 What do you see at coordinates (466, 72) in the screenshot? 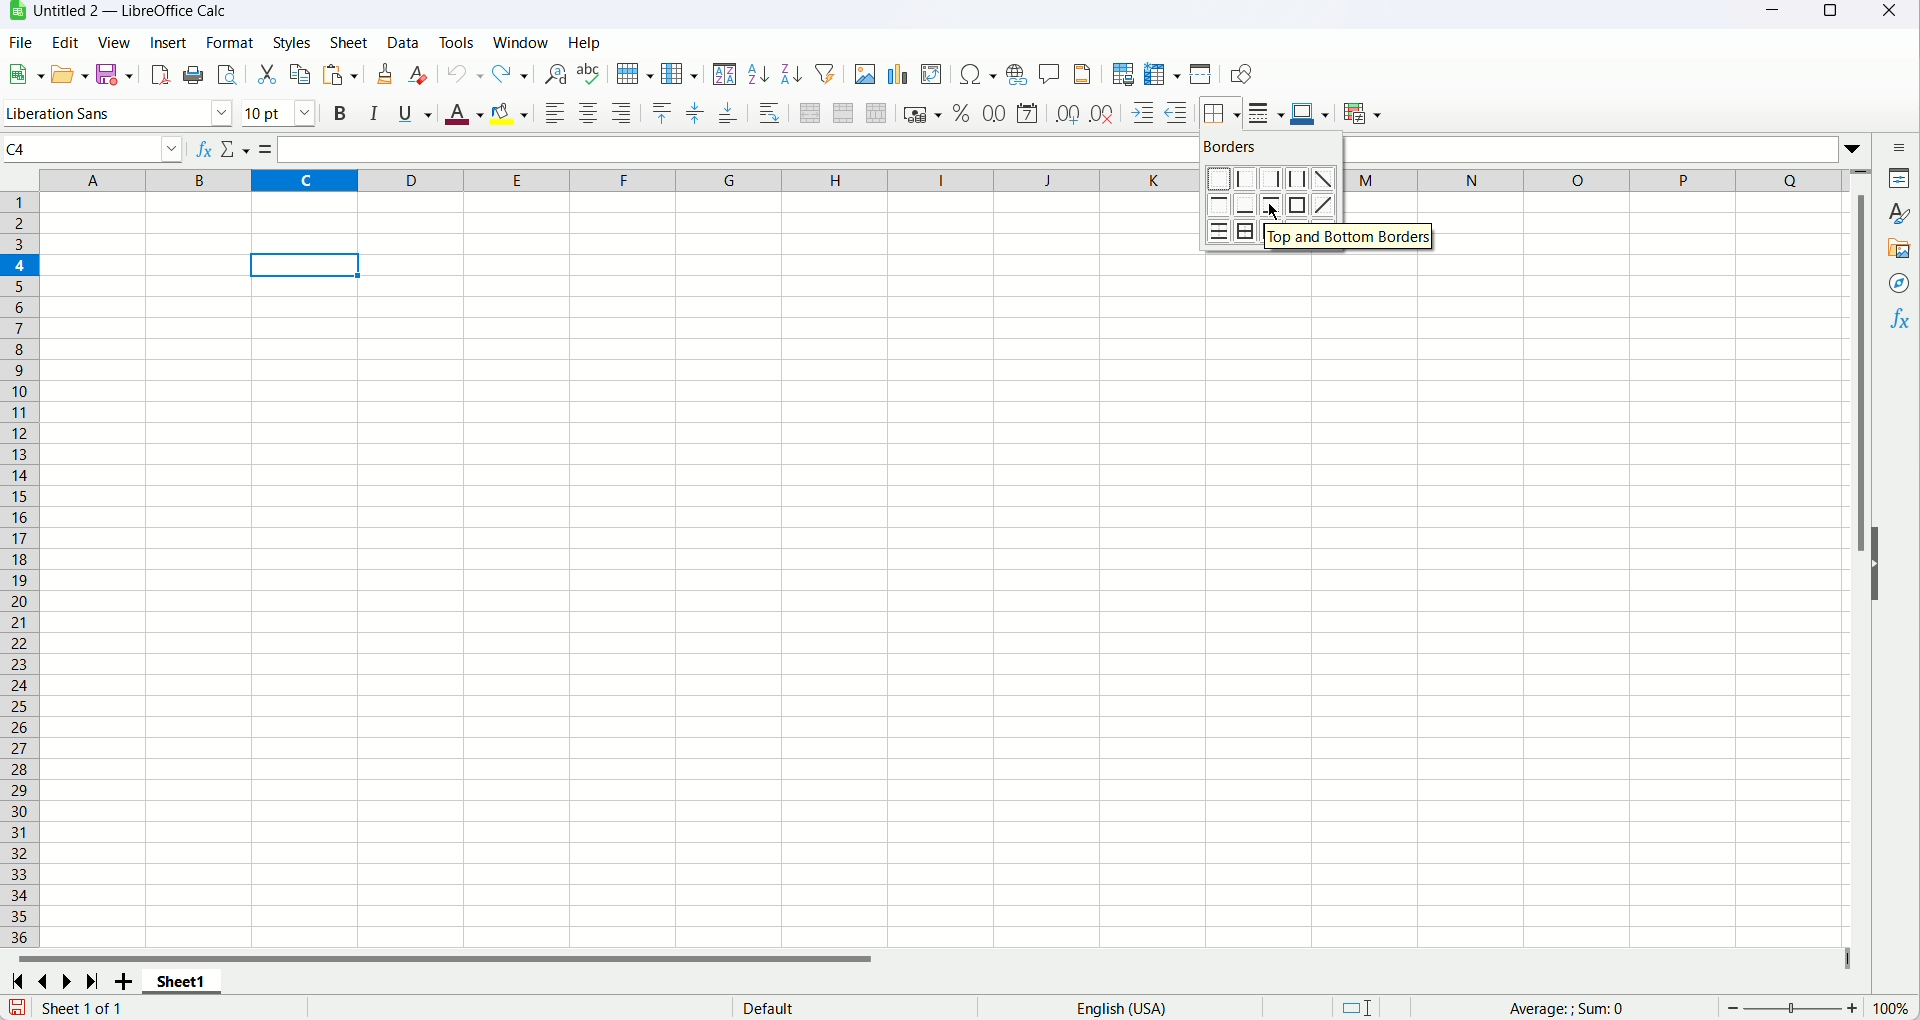
I see `Undo` at bounding box center [466, 72].